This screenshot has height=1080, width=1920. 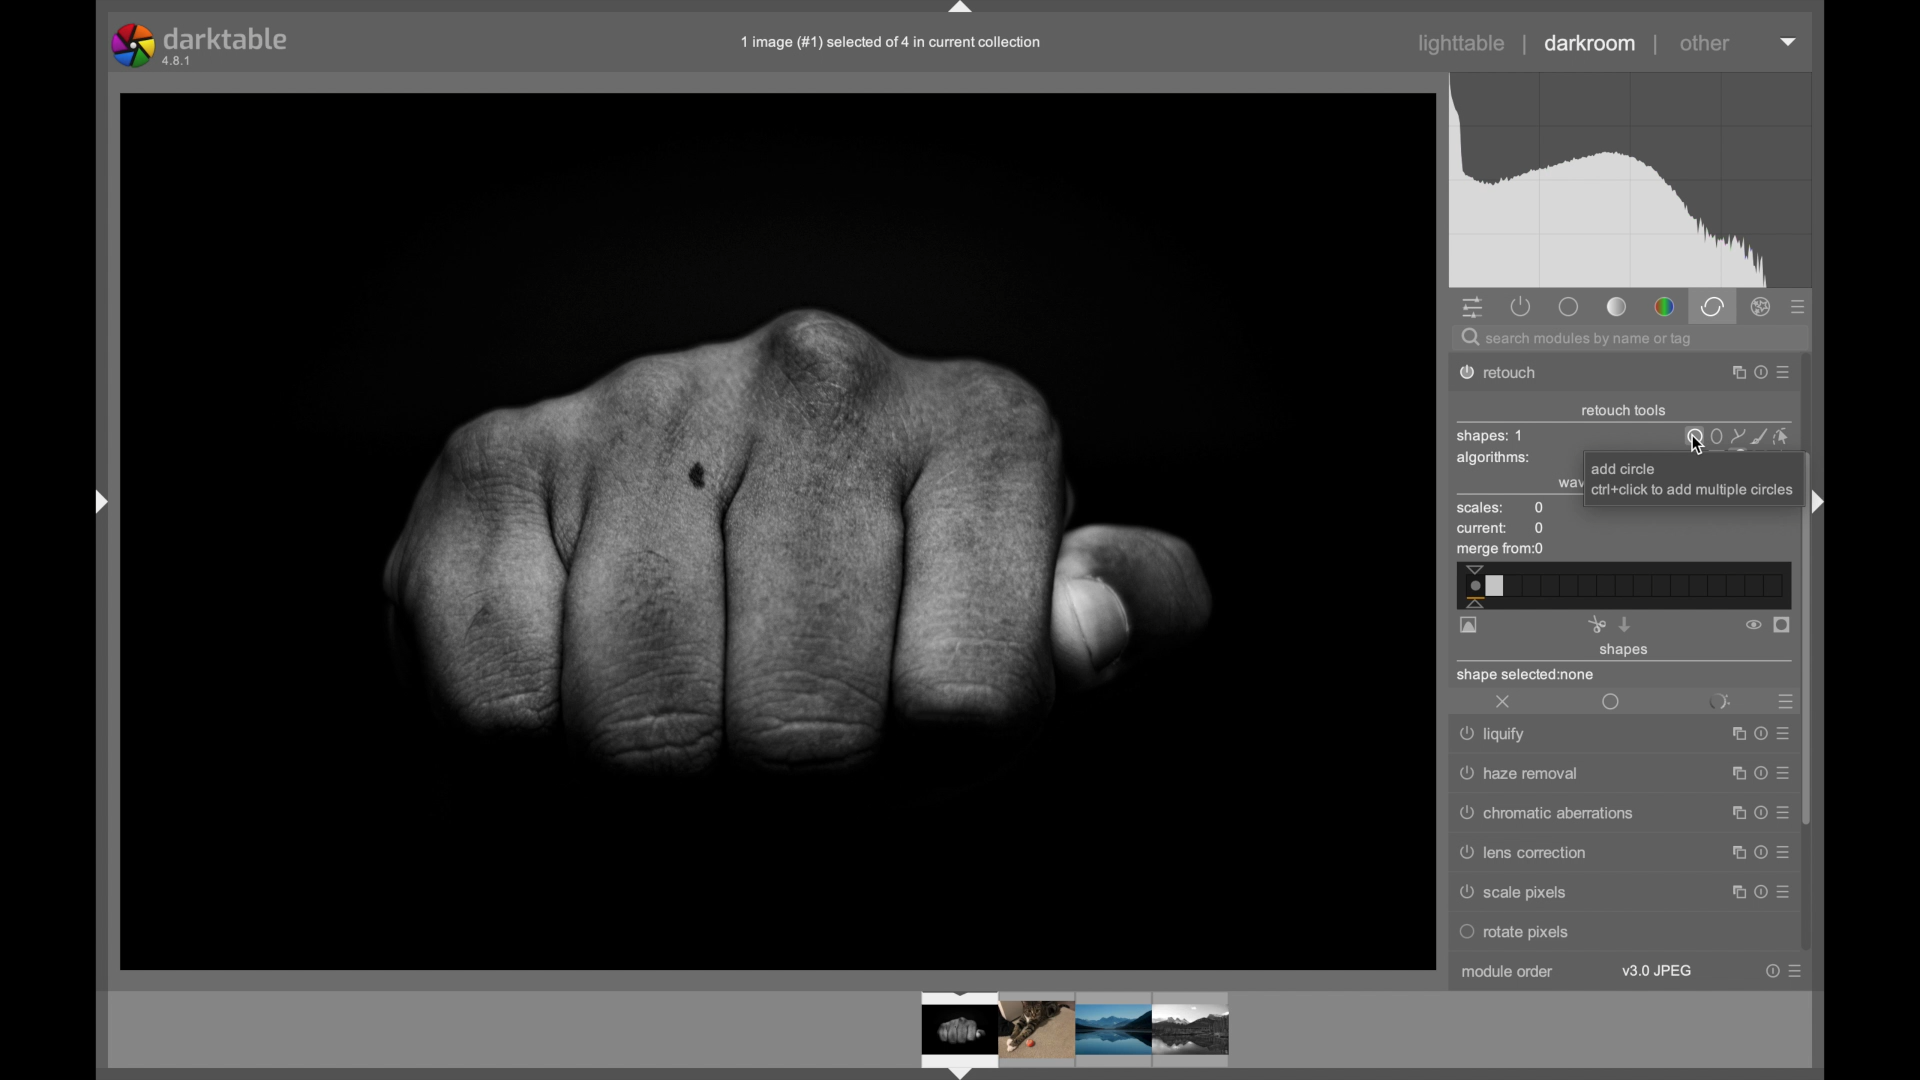 What do you see at coordinates (1630, 181) in the screenshot?
I see `histogram` at bounding box center [1630, 181].